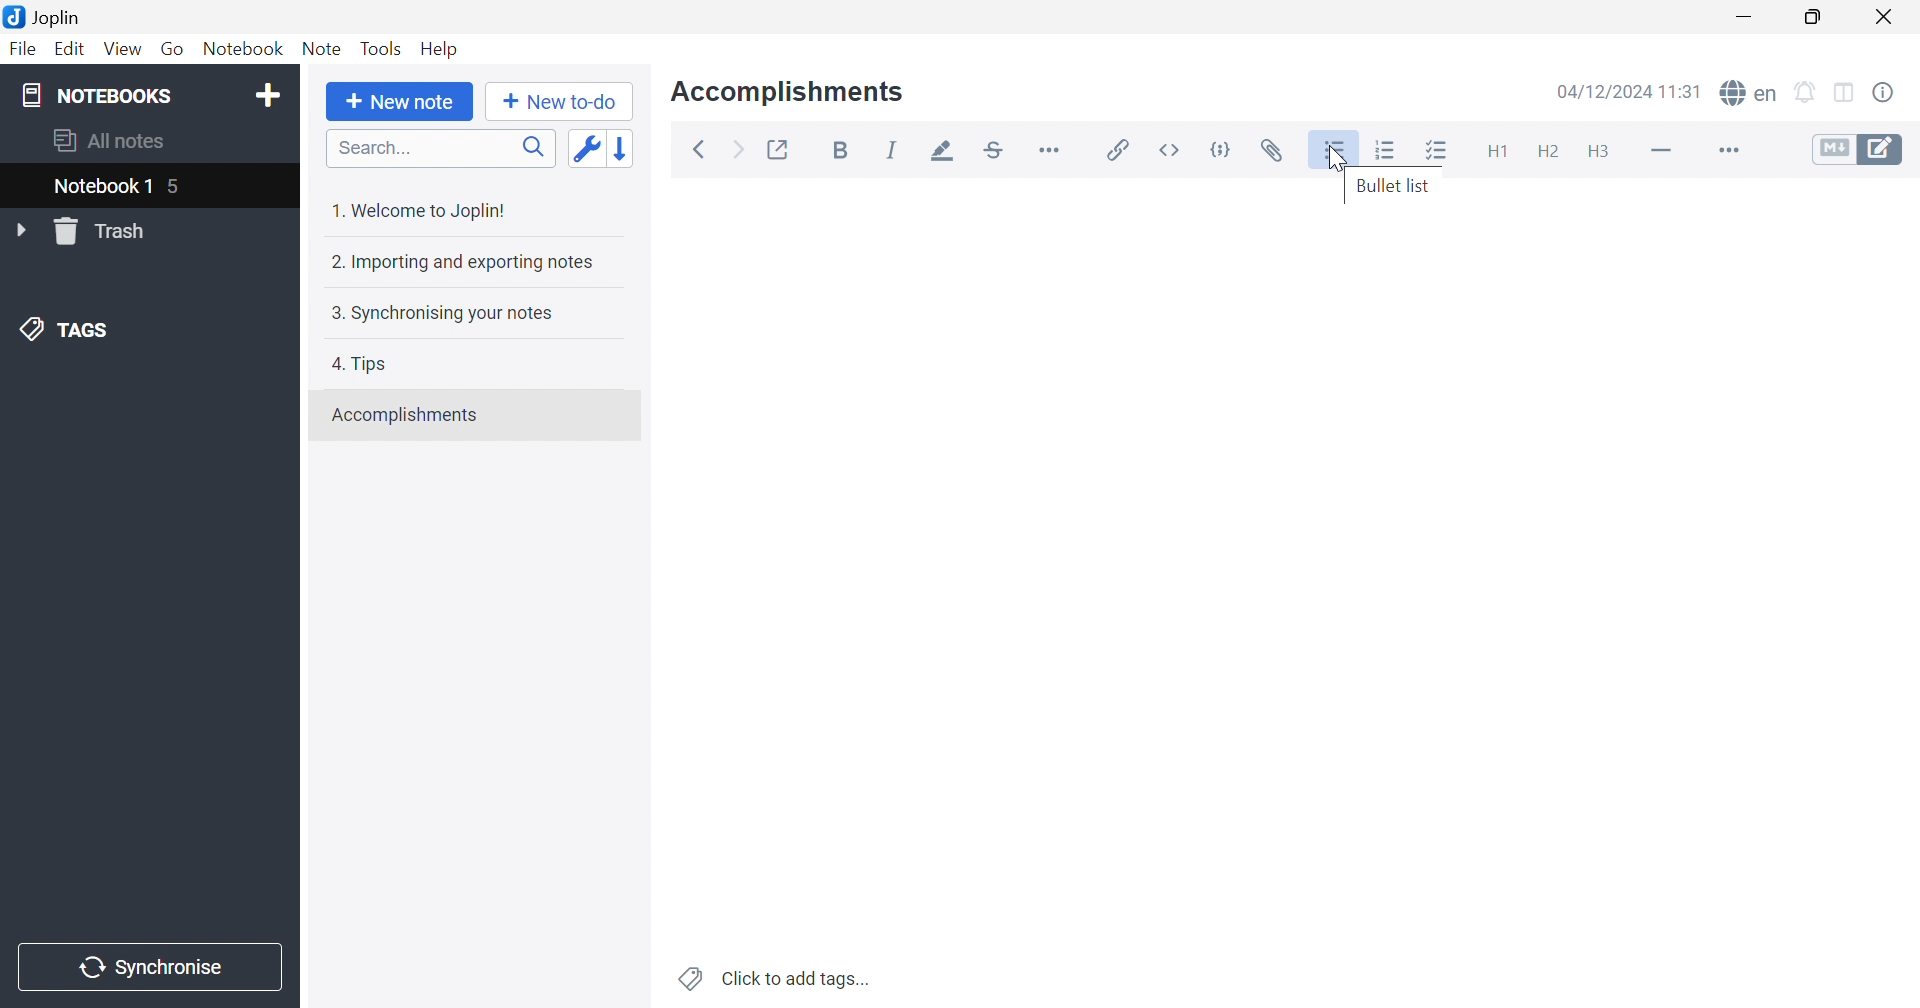 The image size is (1920, 1008). Describe the element at coordinates (1887, 94) in the screenshot. I see `Note properties` at that location.